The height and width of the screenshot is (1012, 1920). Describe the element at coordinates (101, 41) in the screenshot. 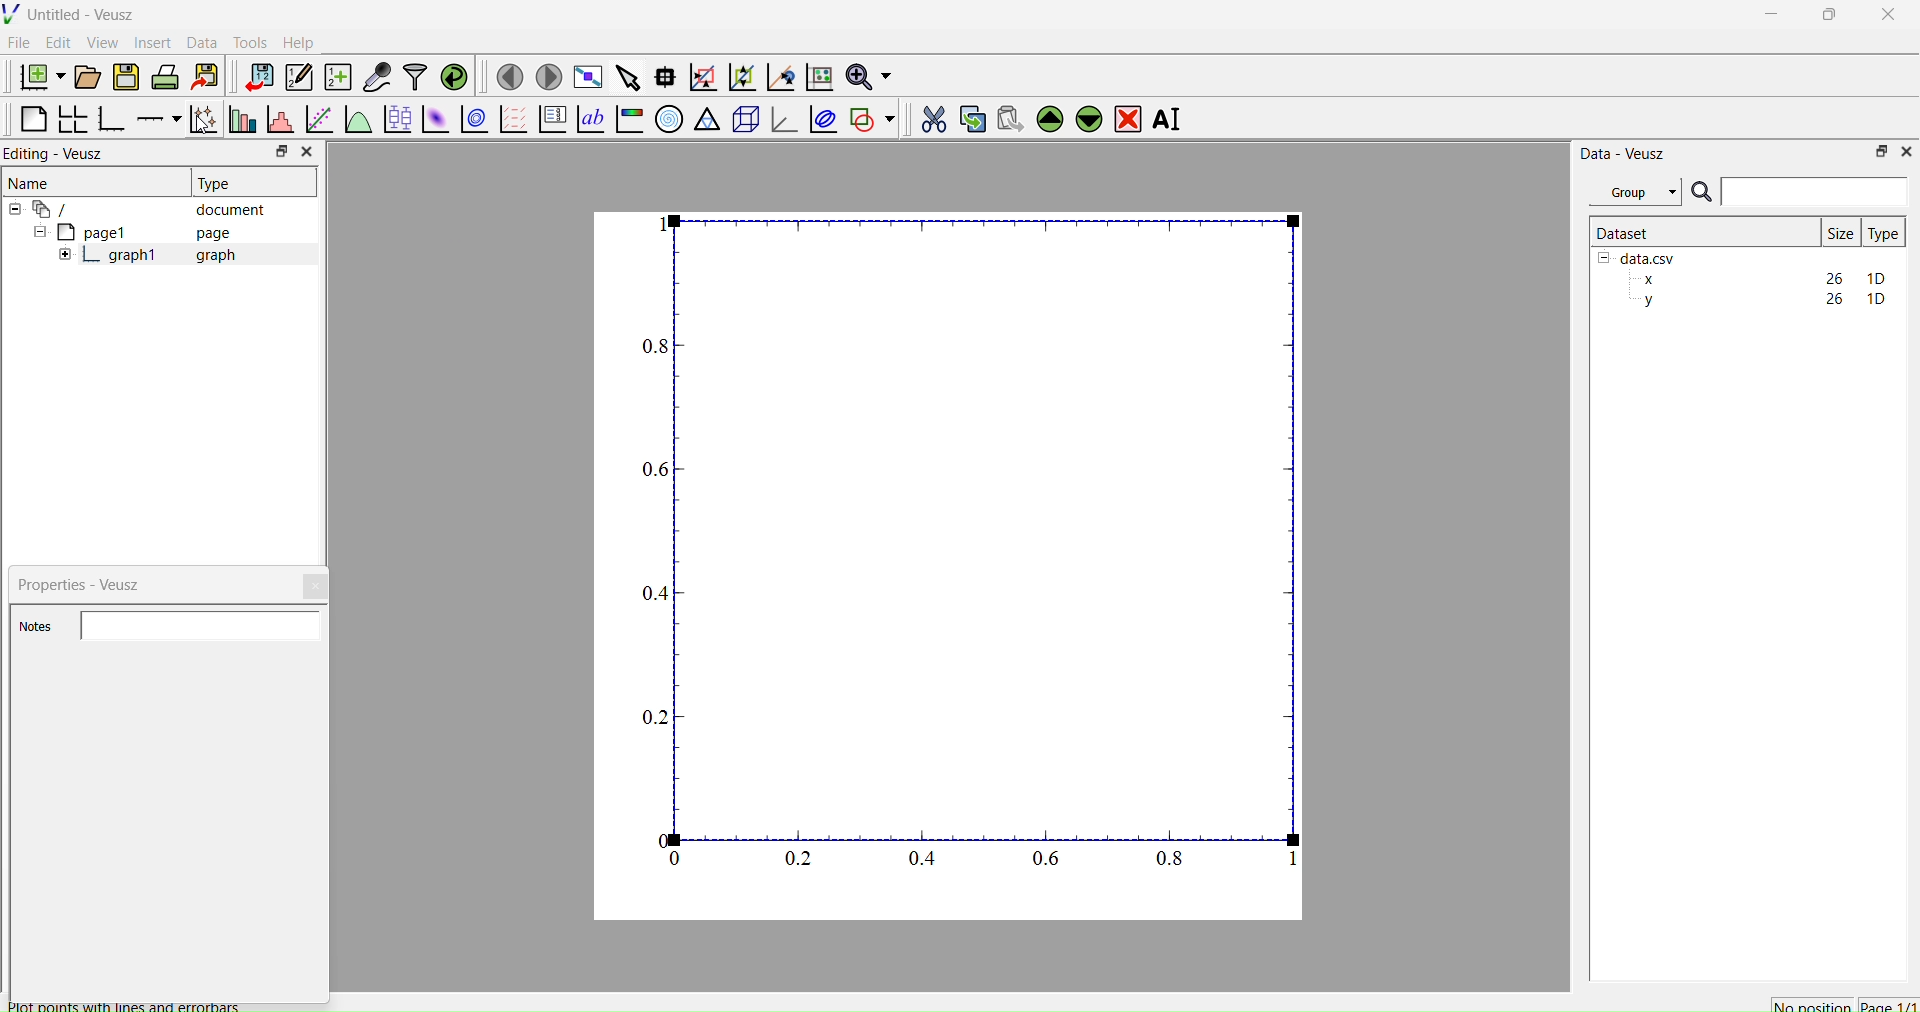

I see `View` at that location.